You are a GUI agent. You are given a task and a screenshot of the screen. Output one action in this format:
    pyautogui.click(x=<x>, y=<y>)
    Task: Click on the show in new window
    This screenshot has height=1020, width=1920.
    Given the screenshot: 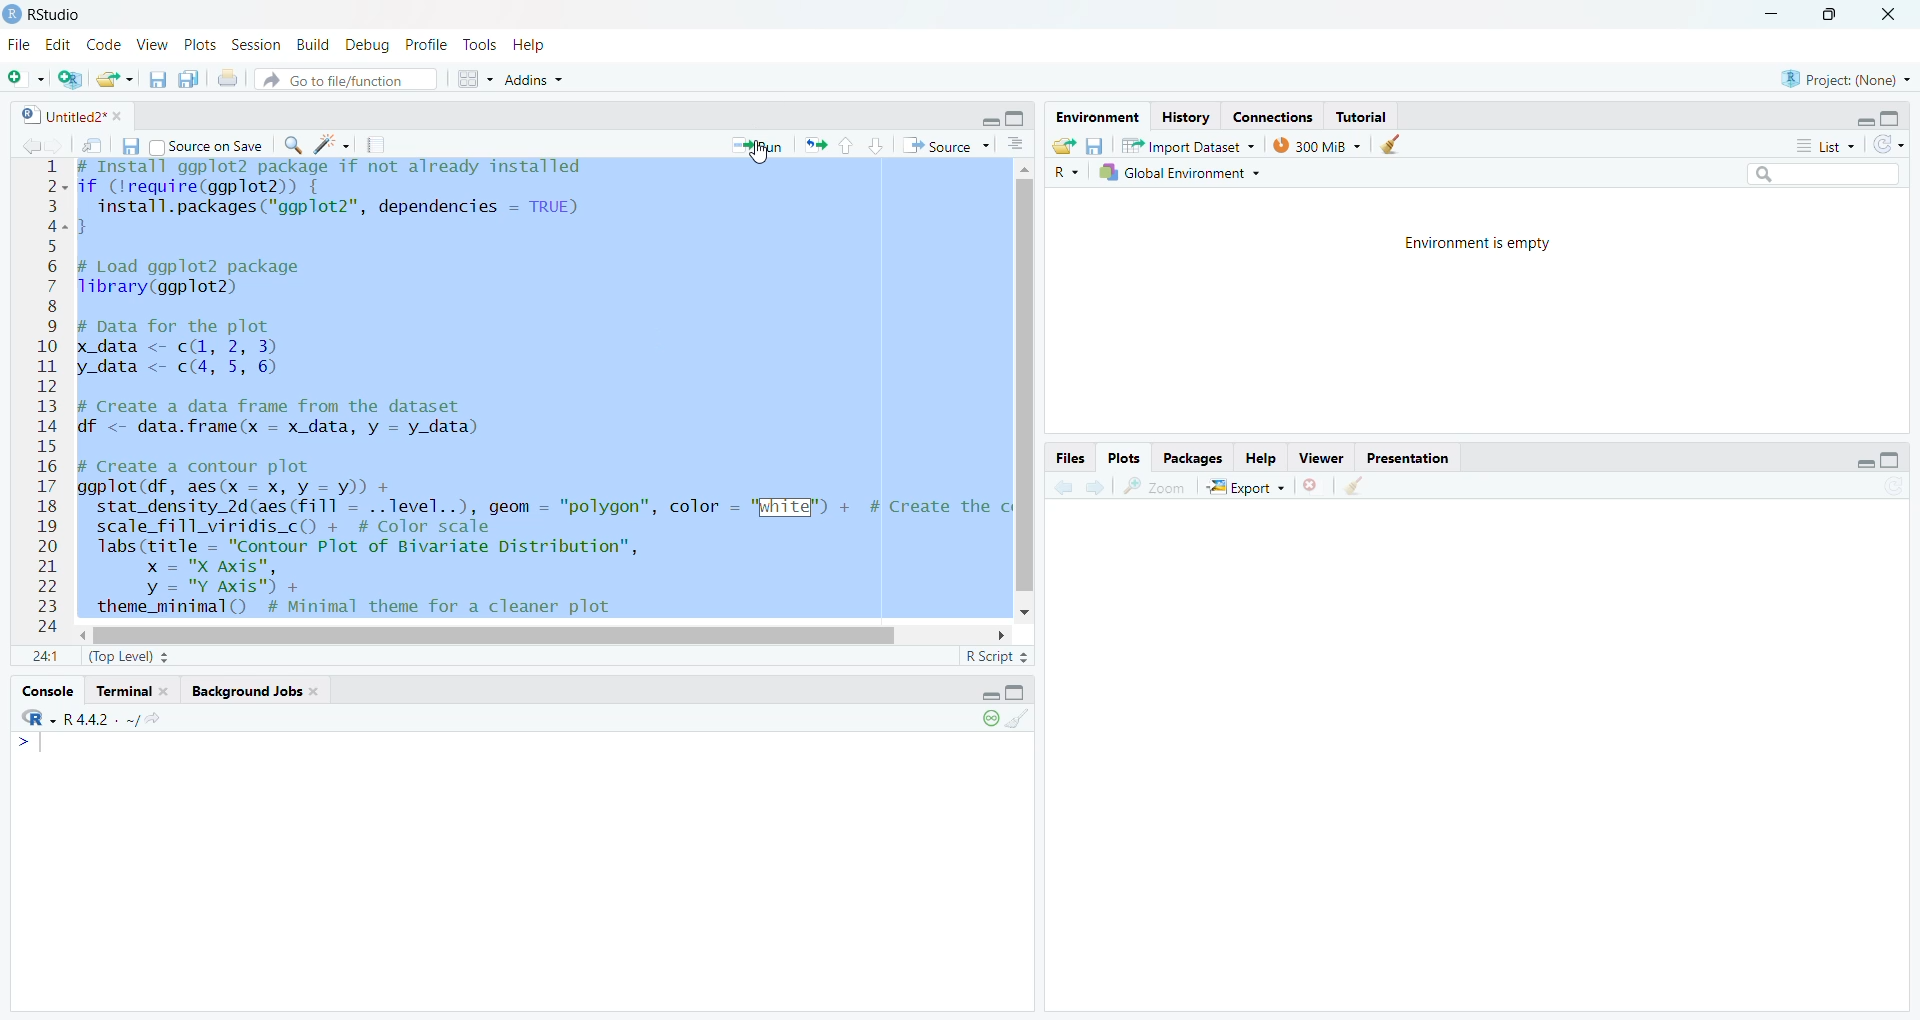 What is the action you would take?
    pyautogui.click(x=92, y=147)
    